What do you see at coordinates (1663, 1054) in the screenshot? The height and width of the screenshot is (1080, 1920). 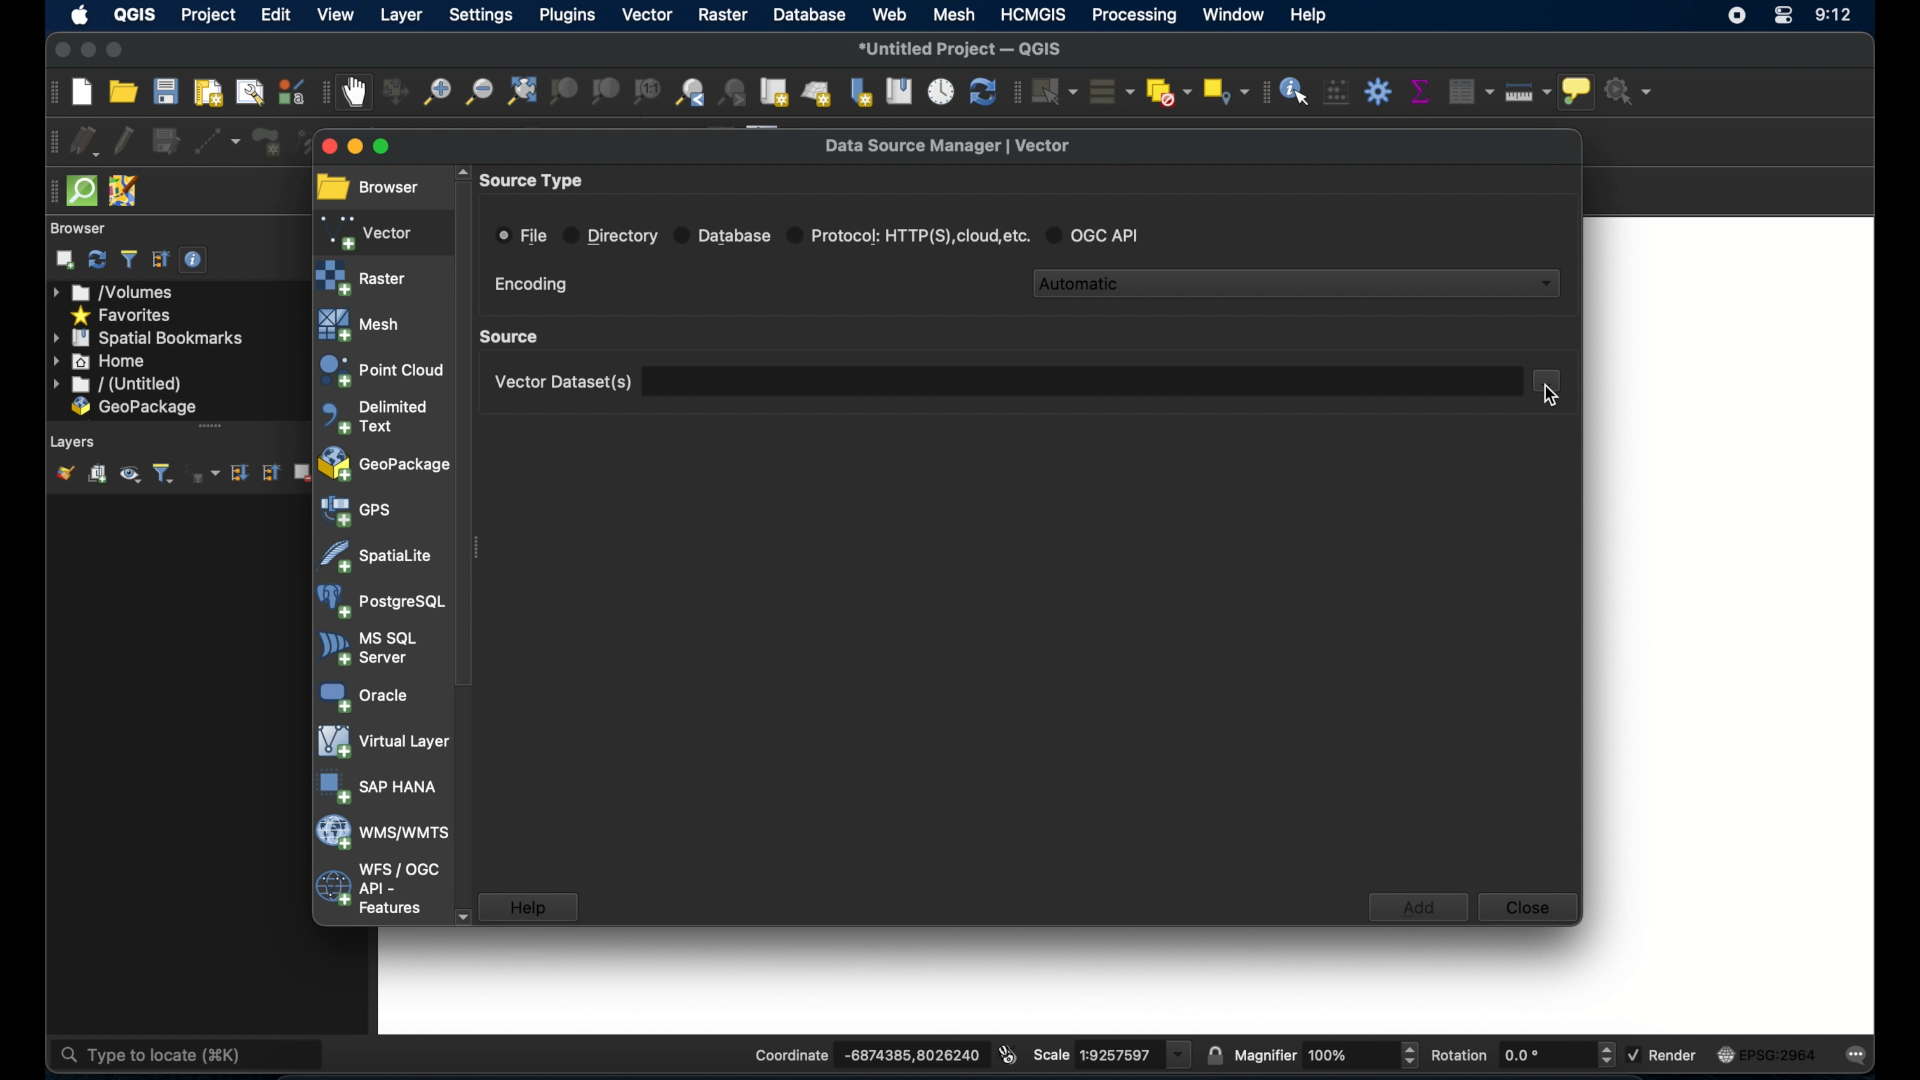 I see `render` at bounding box center [1663, 1054].